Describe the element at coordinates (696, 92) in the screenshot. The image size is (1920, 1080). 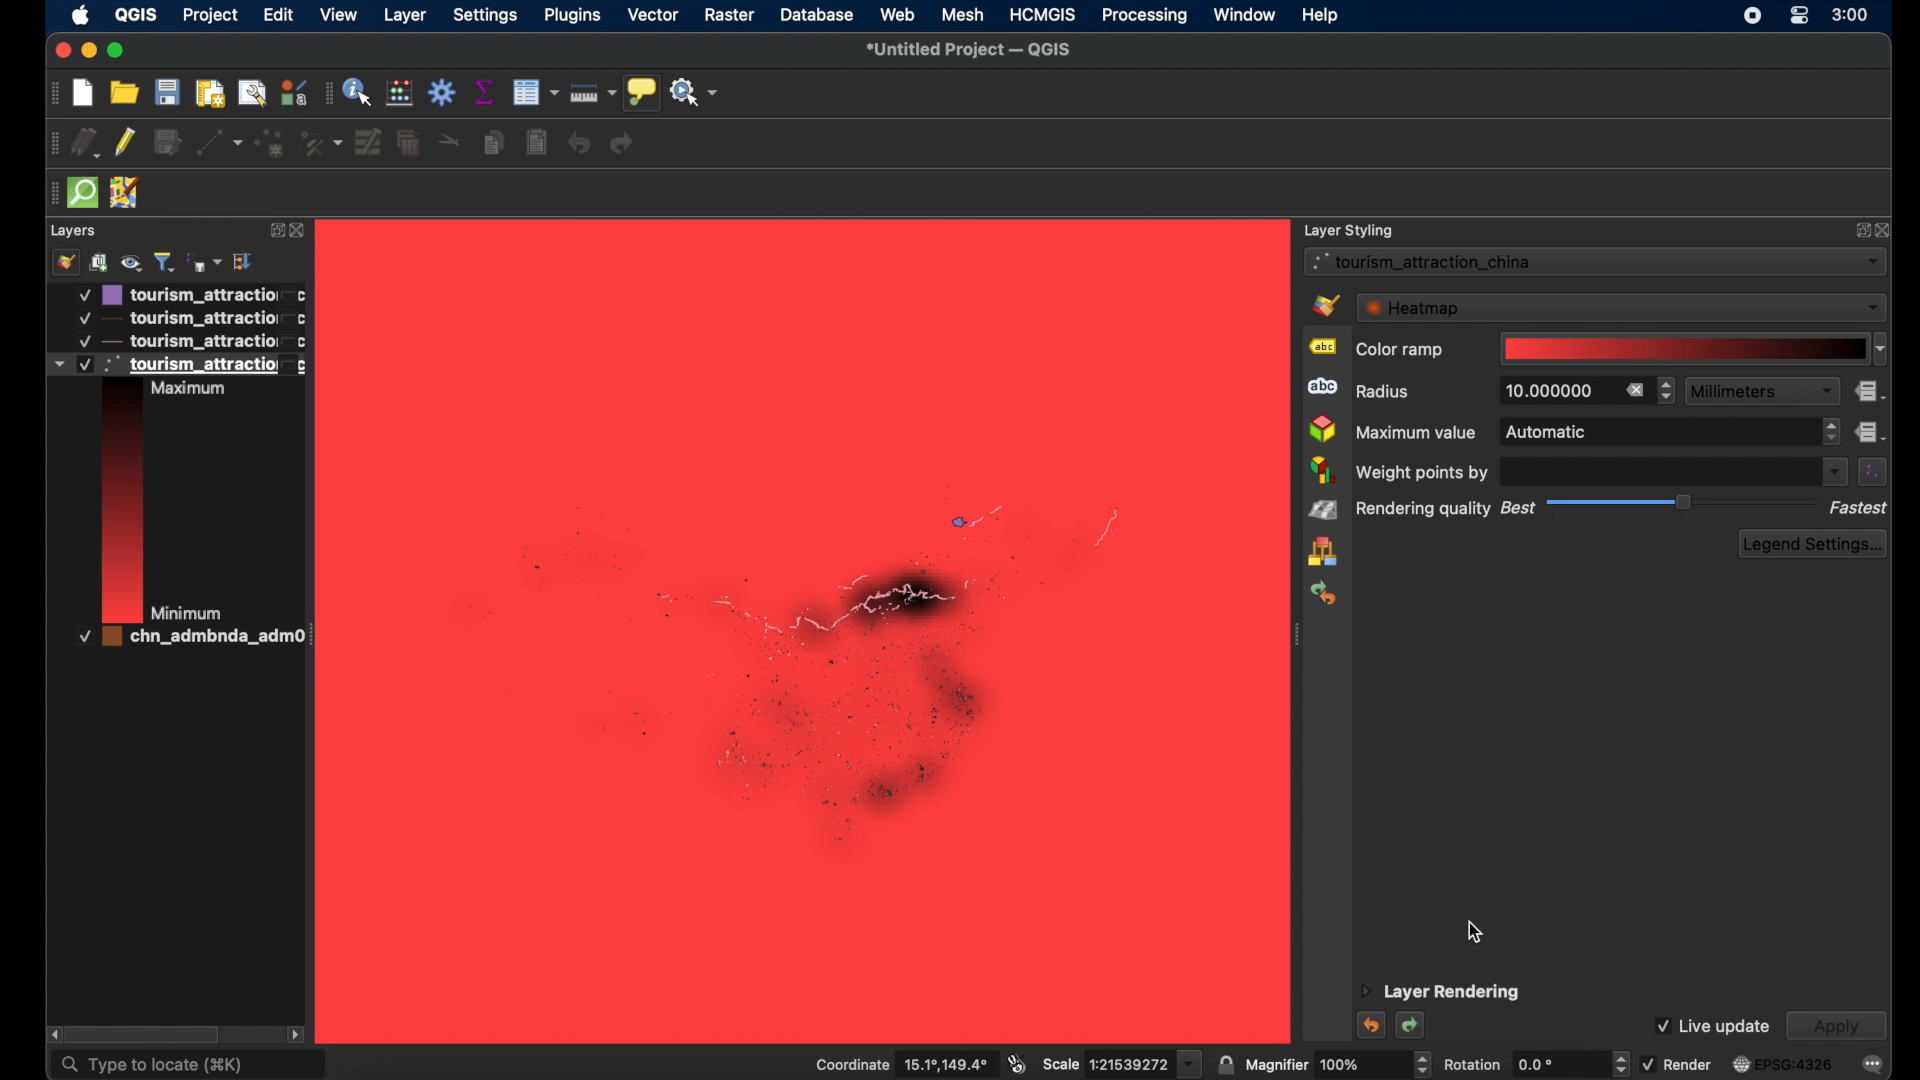
I see `no action selected ` at that location.